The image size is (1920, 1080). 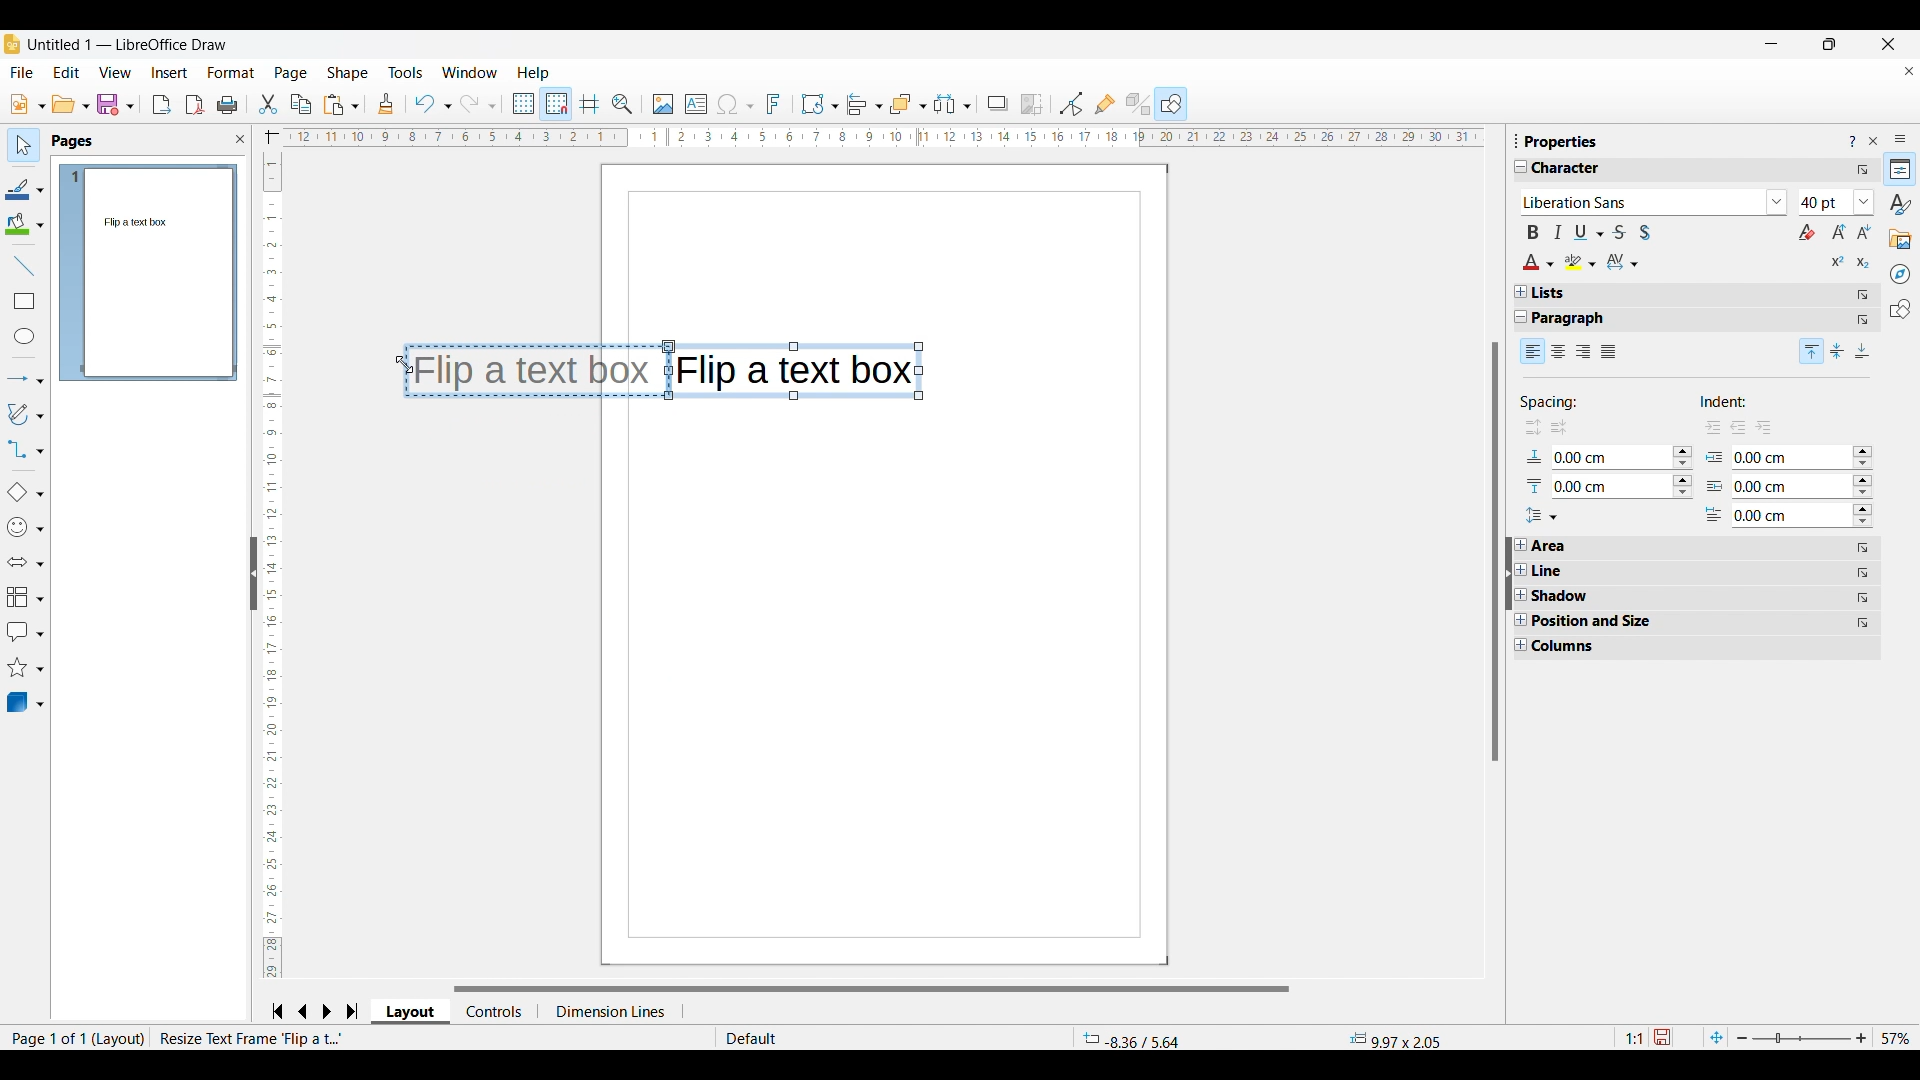 I want to click on Edit menu, so click(x=67, y=73).